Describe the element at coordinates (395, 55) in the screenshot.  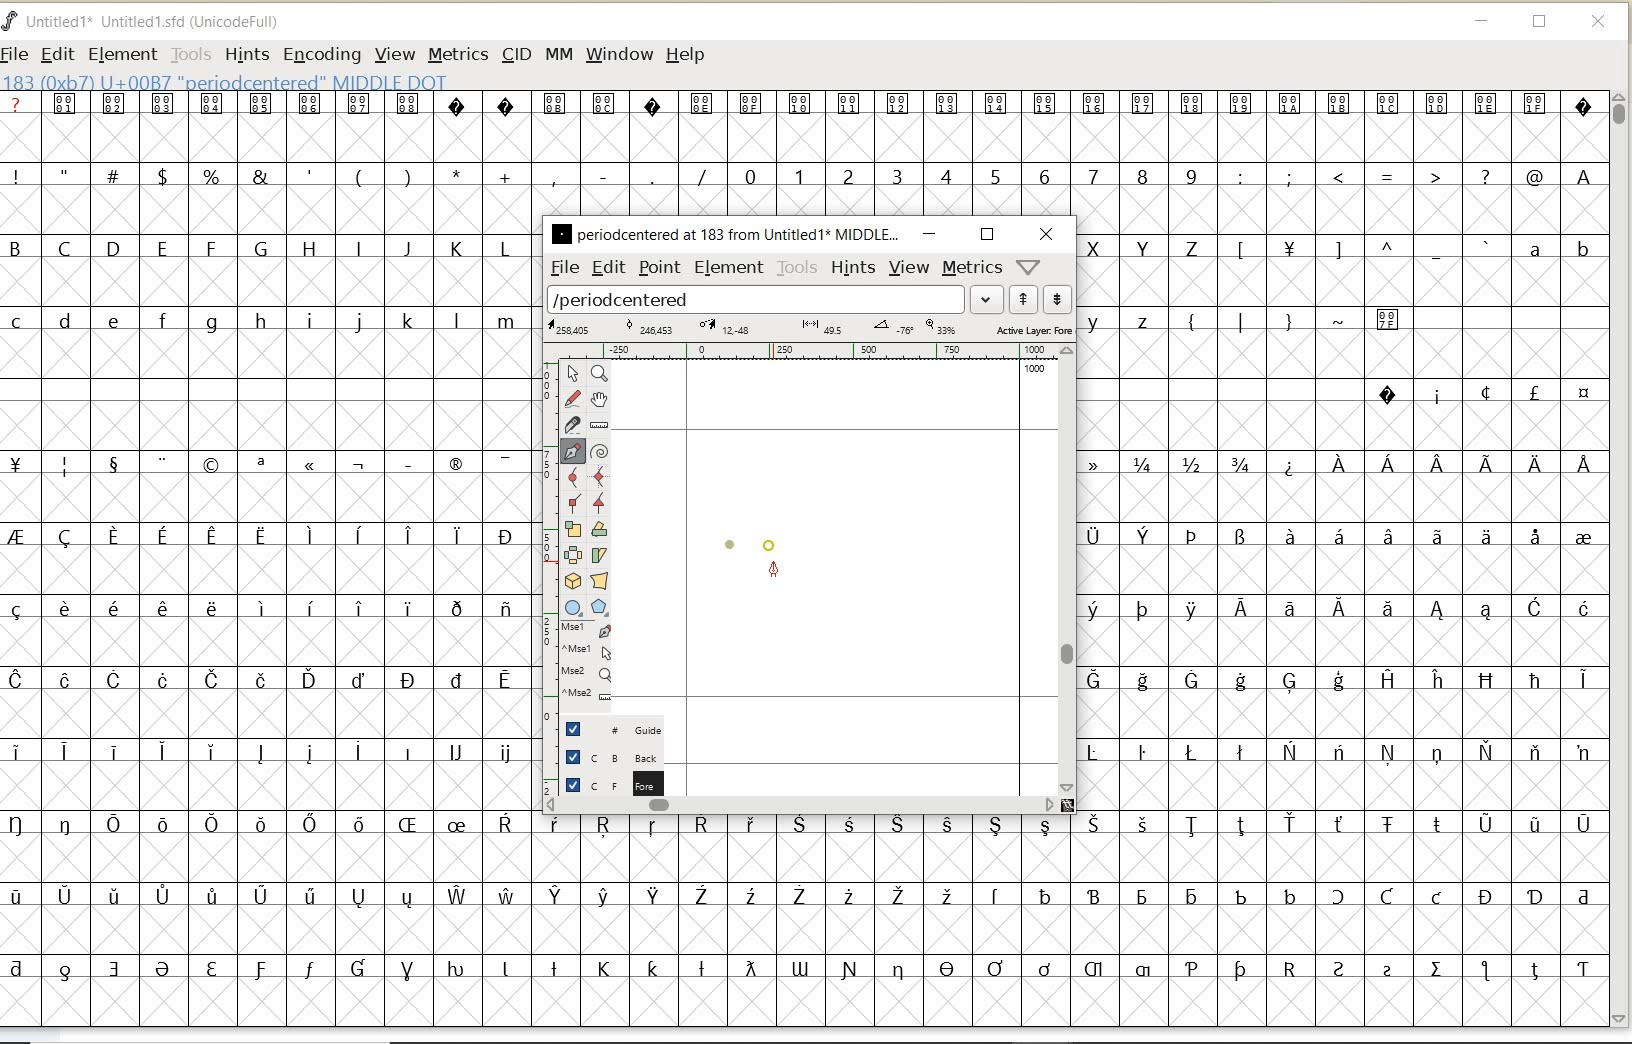
I see `VIEW` at that location.